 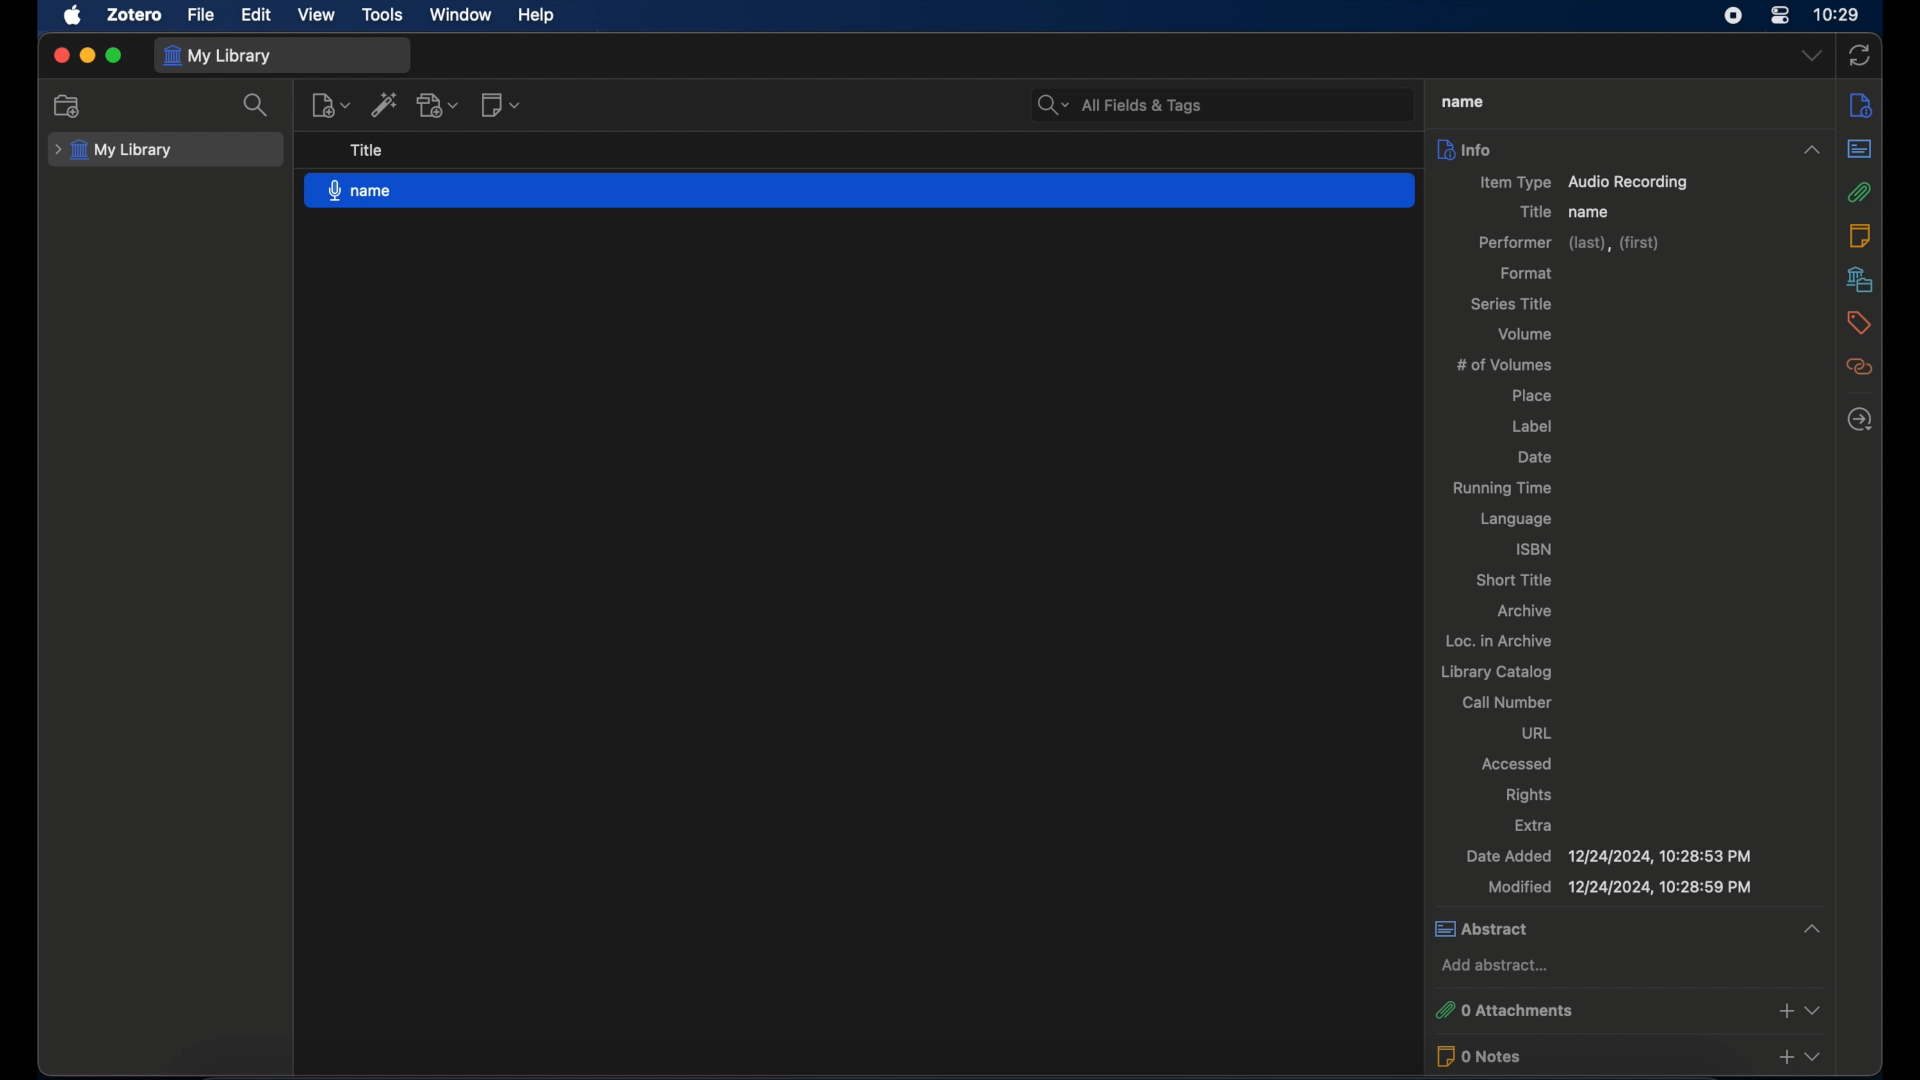 I want to click on name, so click(x=1590, y=212).